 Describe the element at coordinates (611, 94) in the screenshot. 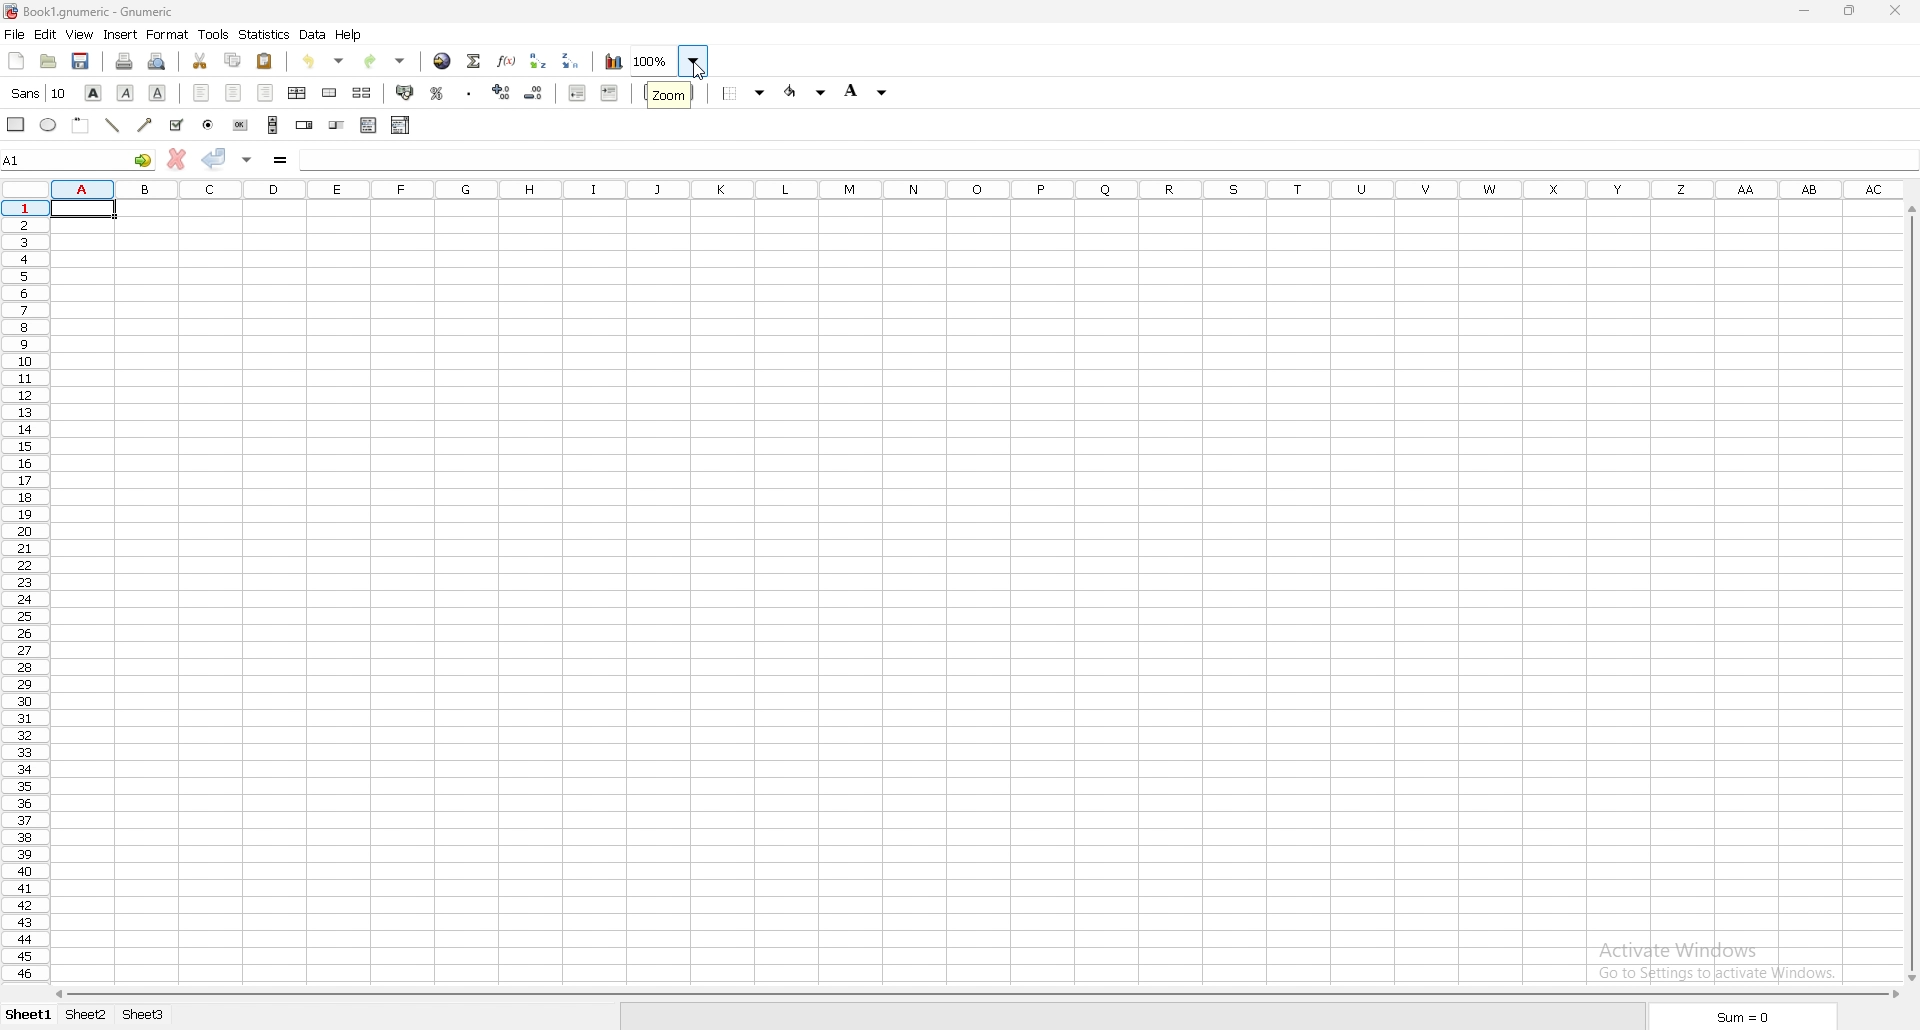

I see `increase indent` at that location.